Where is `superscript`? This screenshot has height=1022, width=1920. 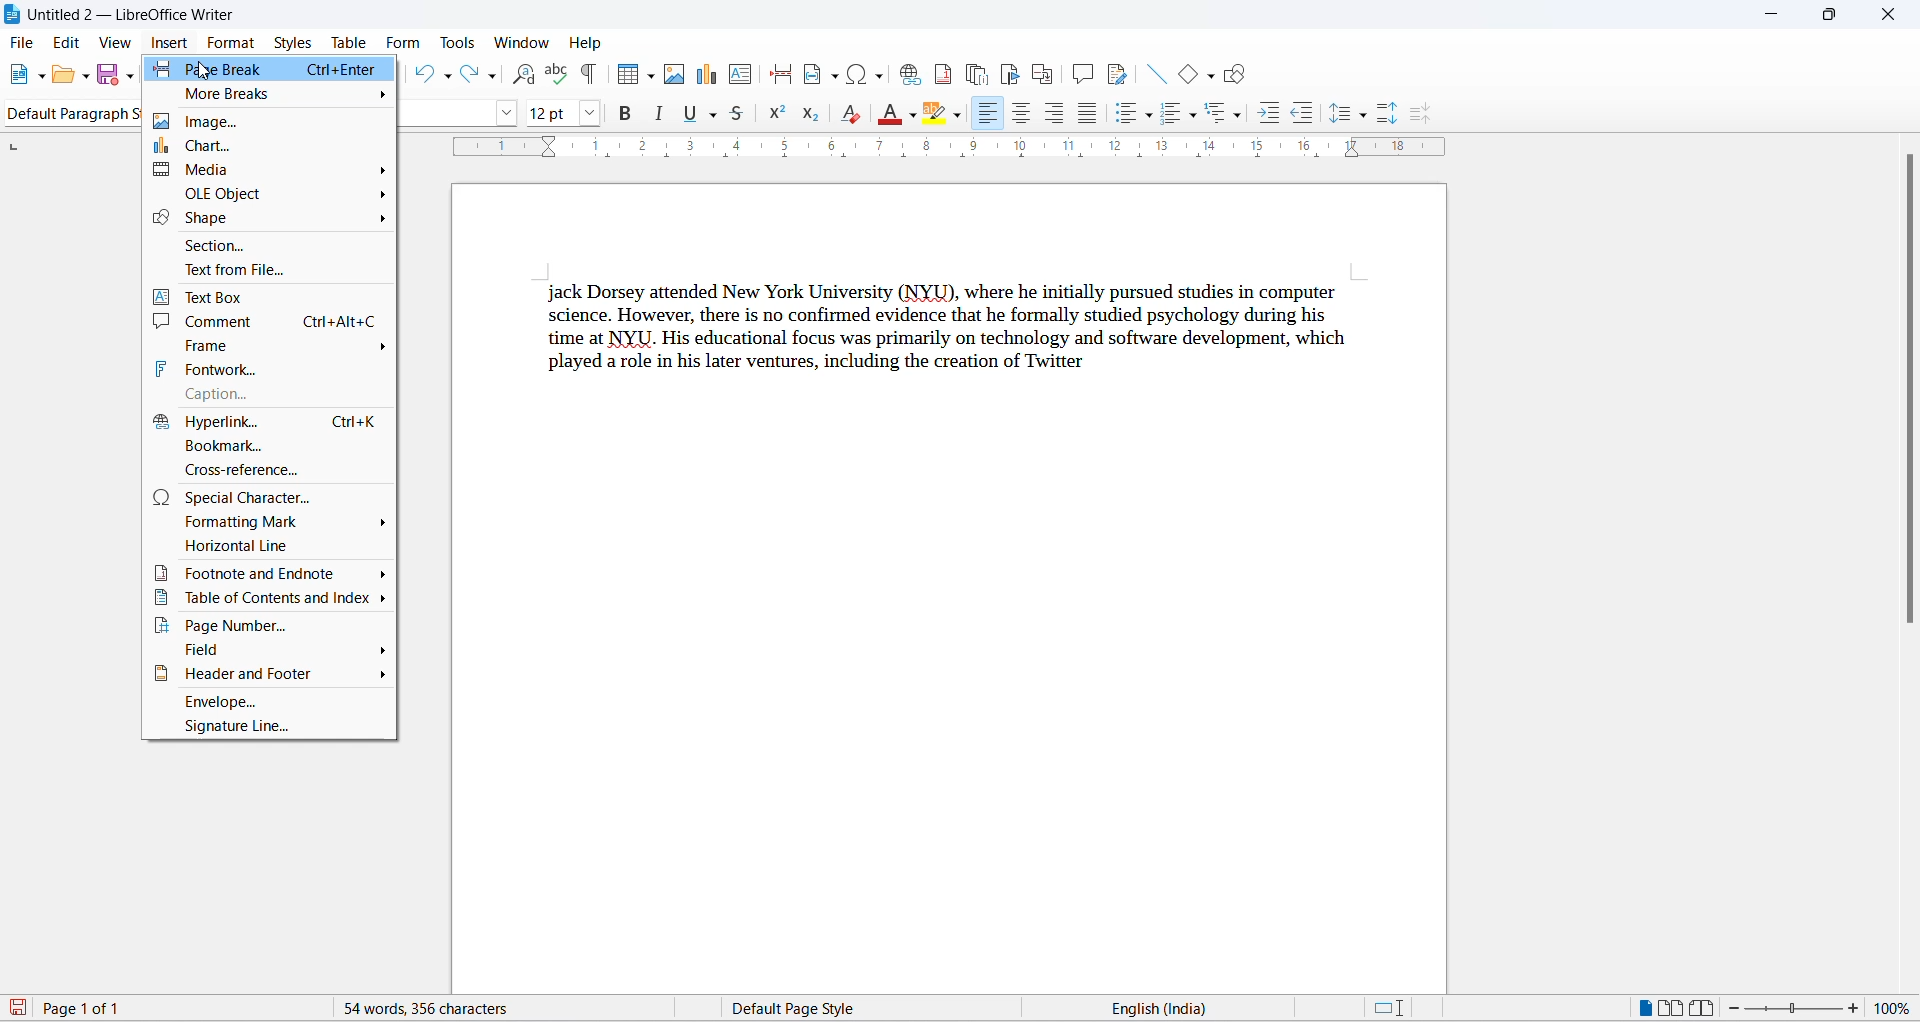 superscript is located at coordinates (778, 115).